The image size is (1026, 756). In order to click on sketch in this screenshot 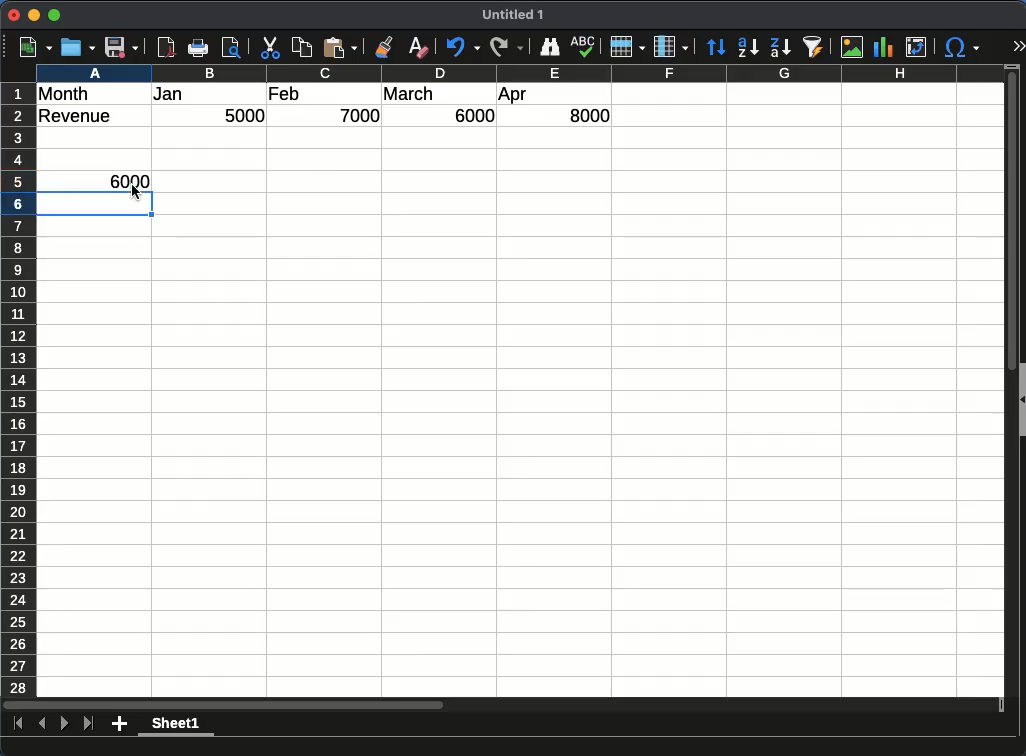, I will do `click(583, 47)`.